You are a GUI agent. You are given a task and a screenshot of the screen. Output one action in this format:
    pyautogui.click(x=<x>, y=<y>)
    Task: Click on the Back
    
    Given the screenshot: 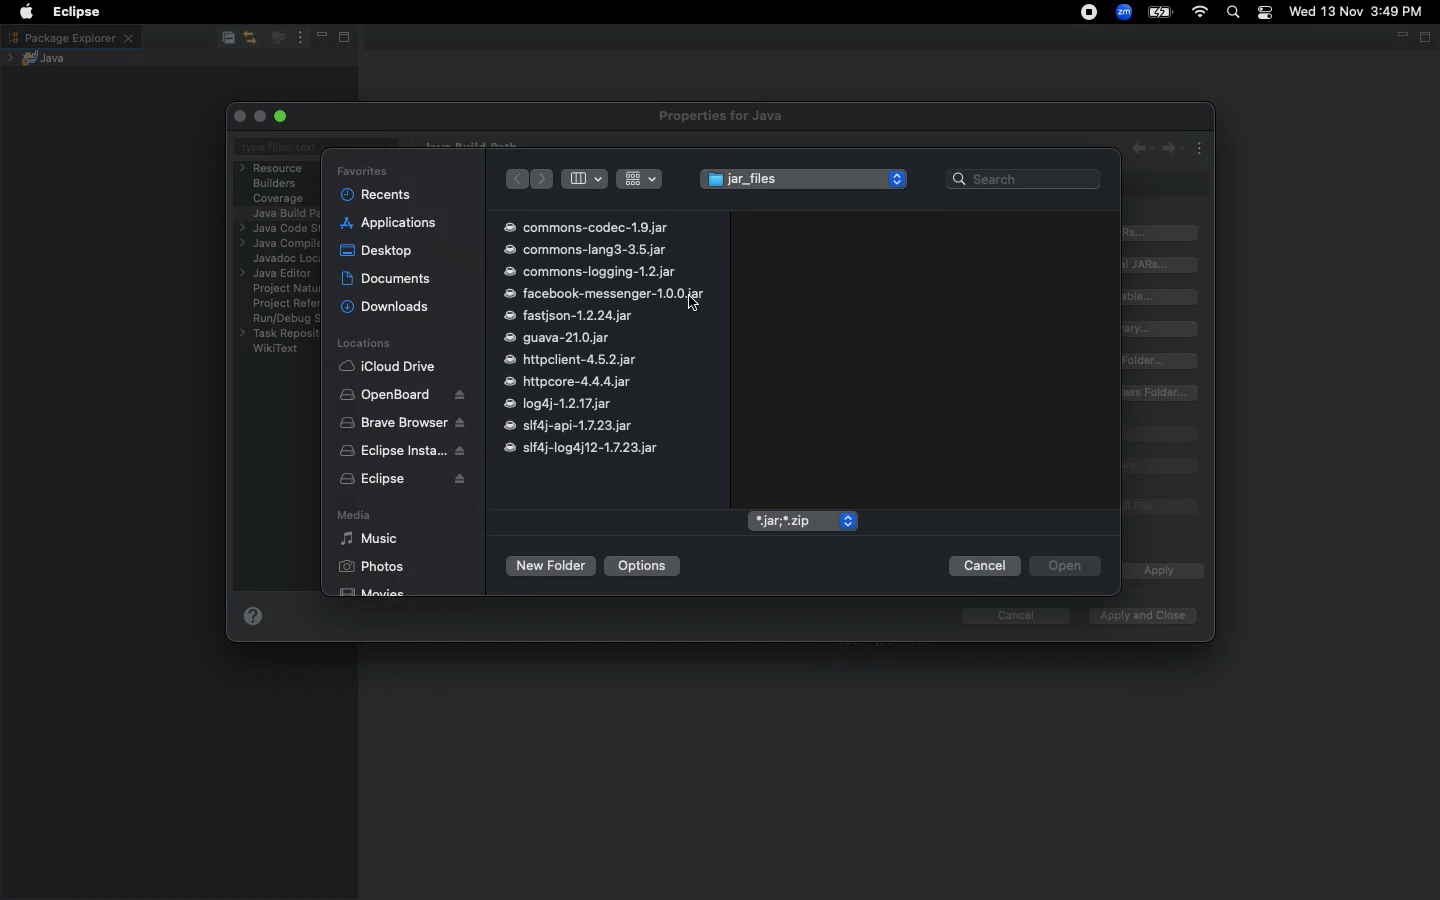 What is the action you would take?
    pyautogui.click(x=515, y=180)
    